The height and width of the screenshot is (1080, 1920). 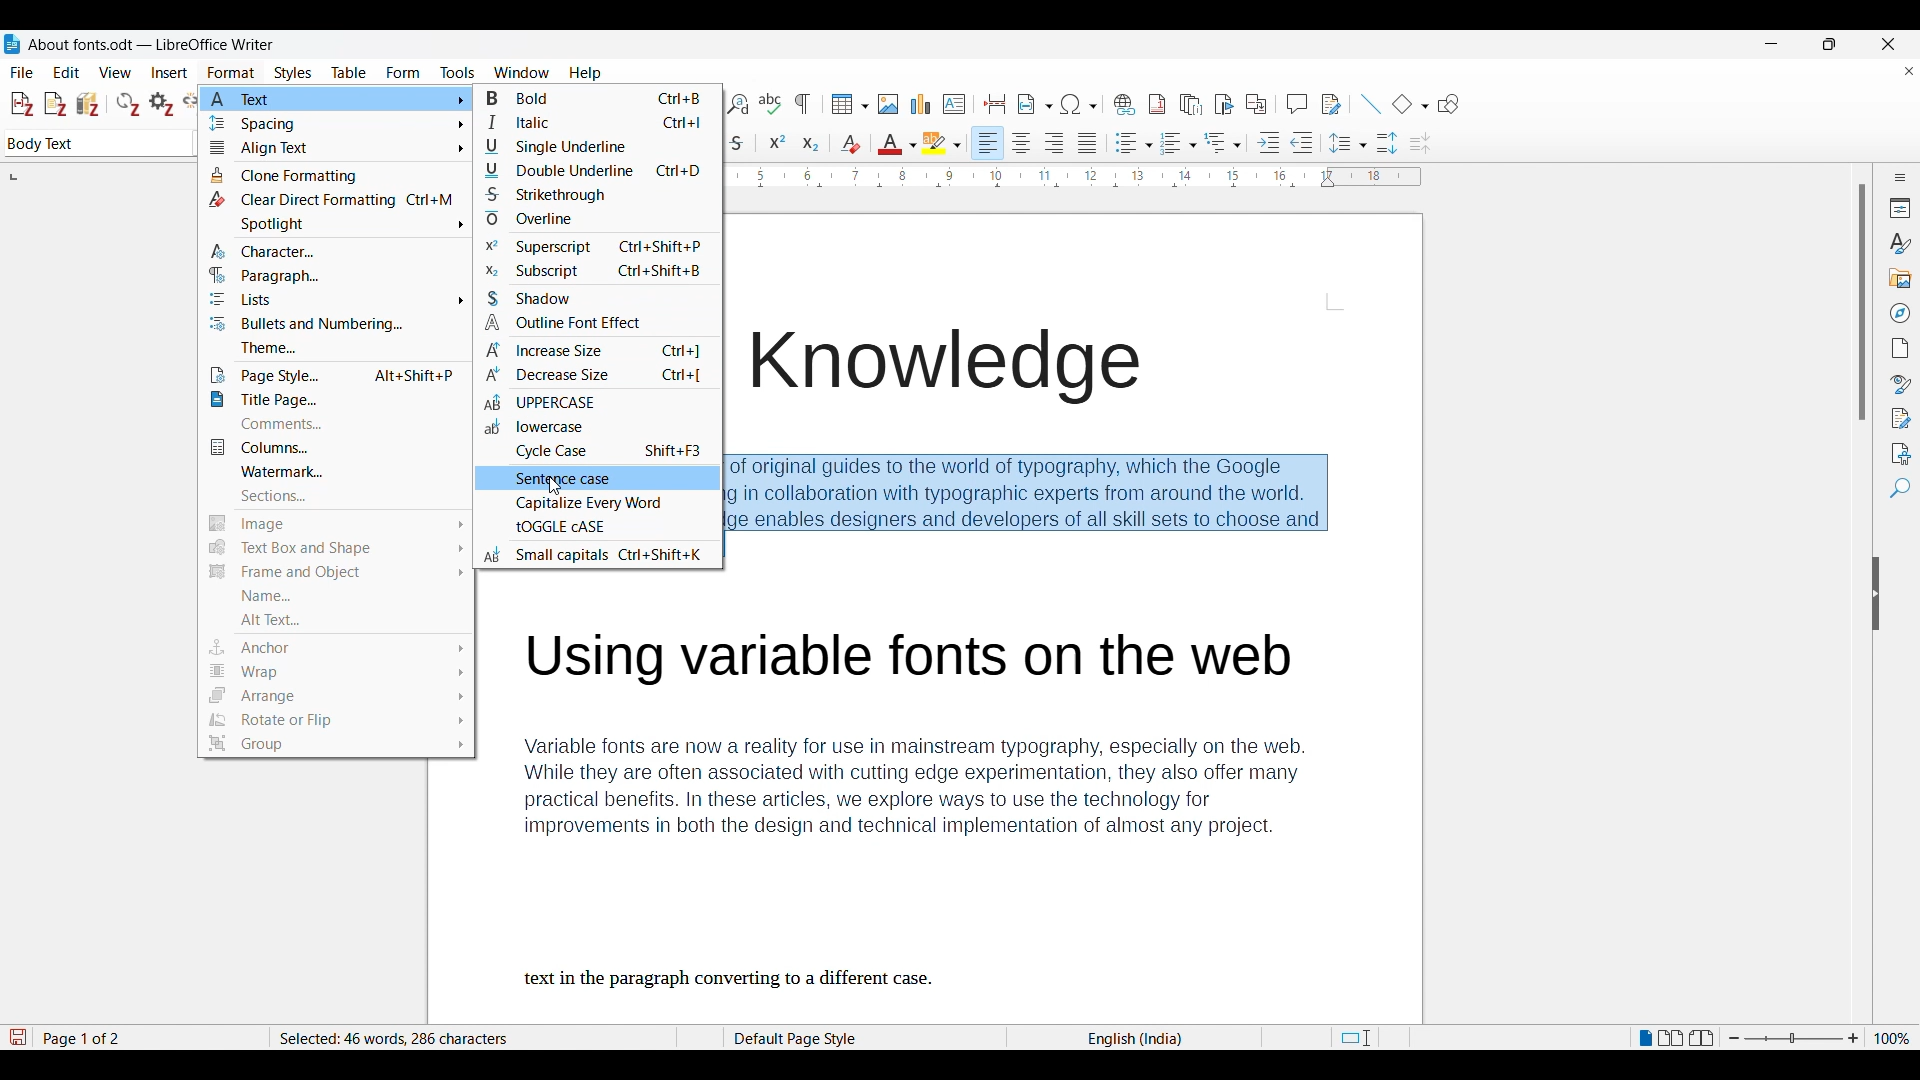 What do you see at coordinates (12, 44) in the screenshot?
I see `Software logo` at bounding box center [12, 44].